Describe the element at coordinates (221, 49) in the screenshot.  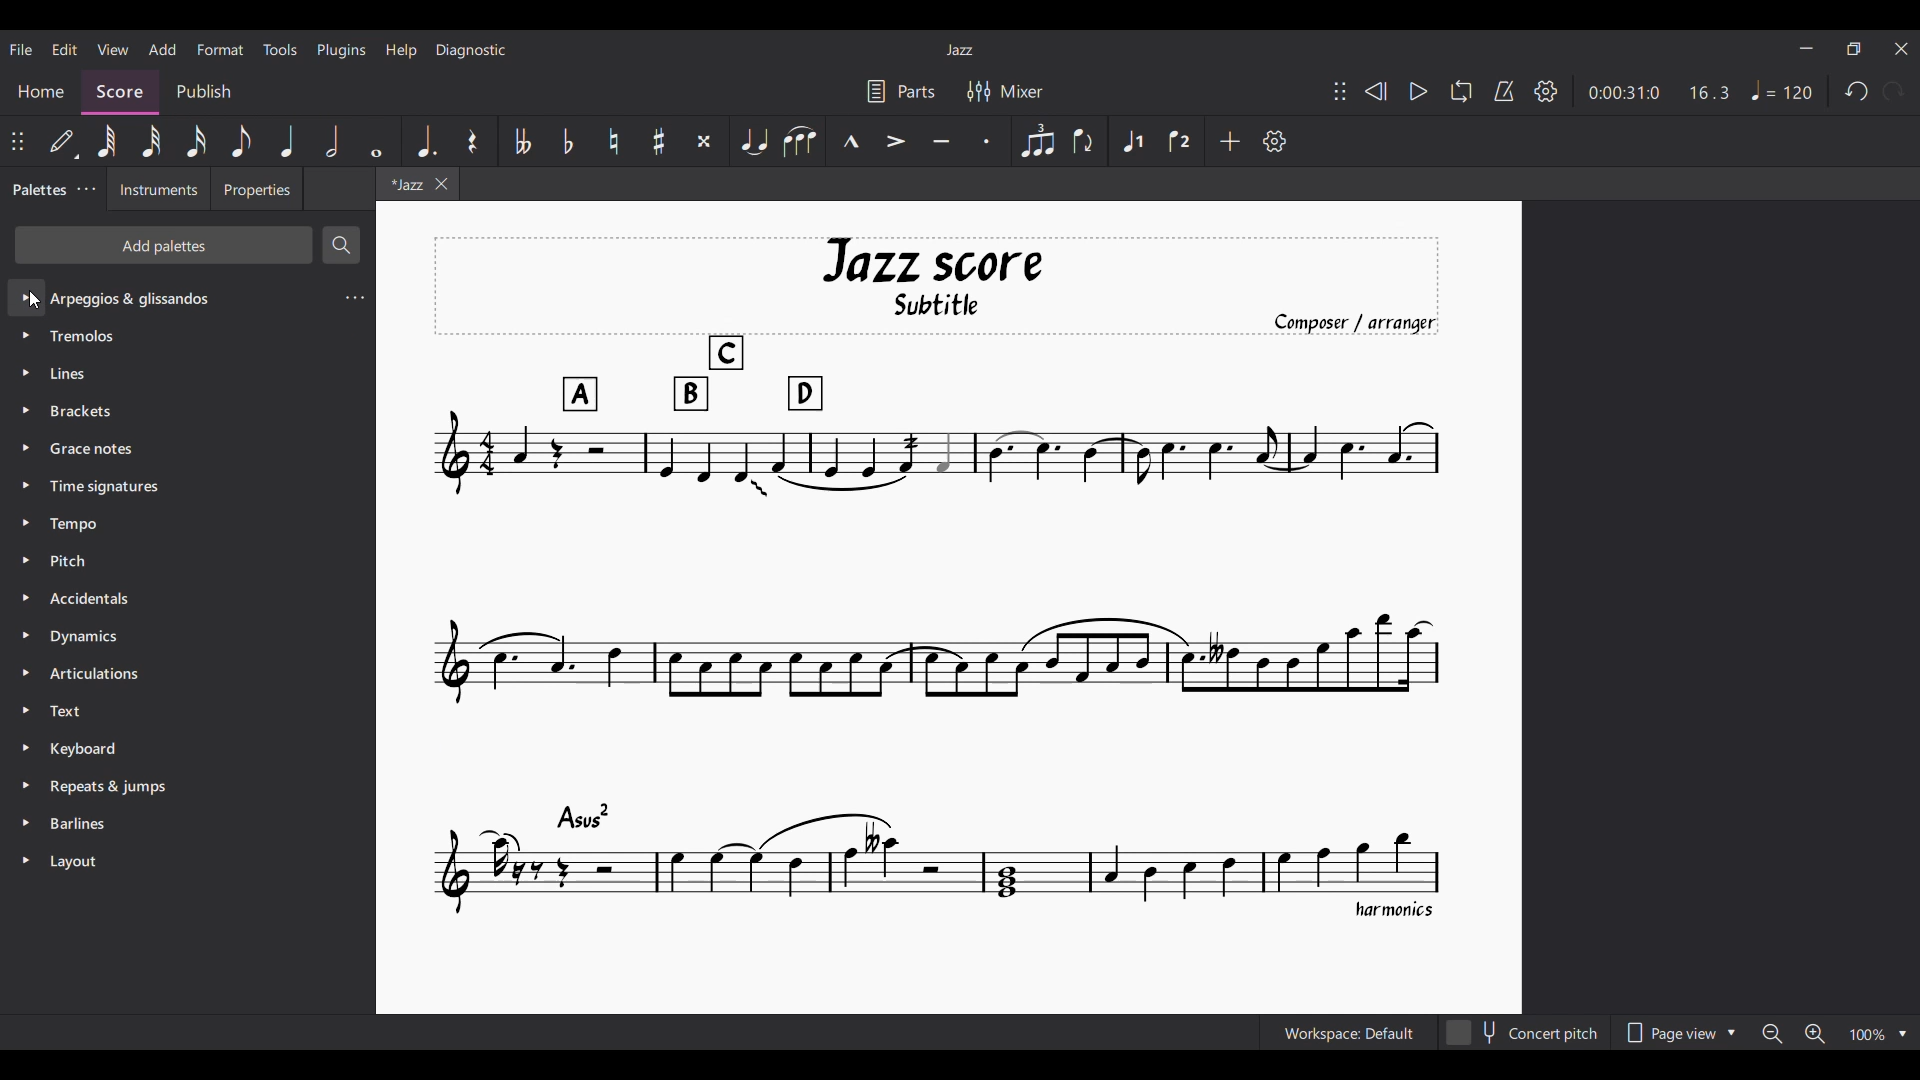
I see `Format menu` at that location.